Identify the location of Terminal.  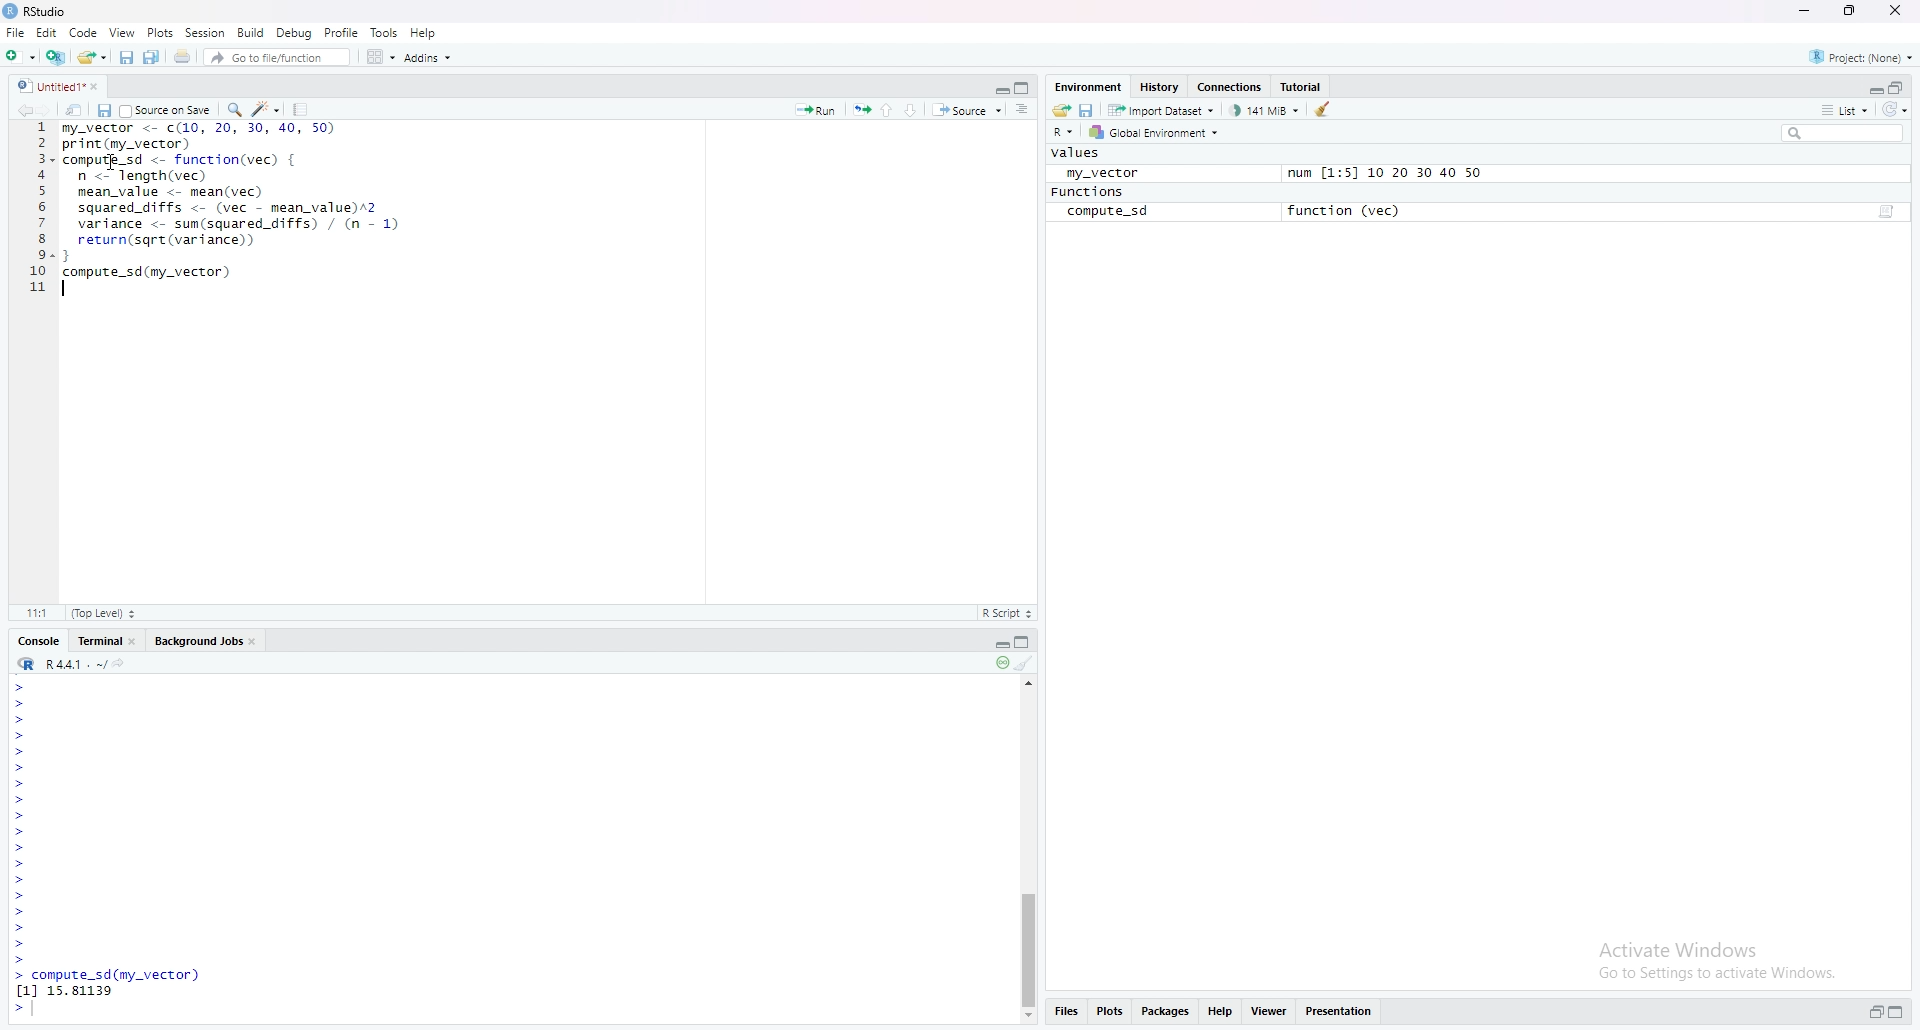
(107, 640).